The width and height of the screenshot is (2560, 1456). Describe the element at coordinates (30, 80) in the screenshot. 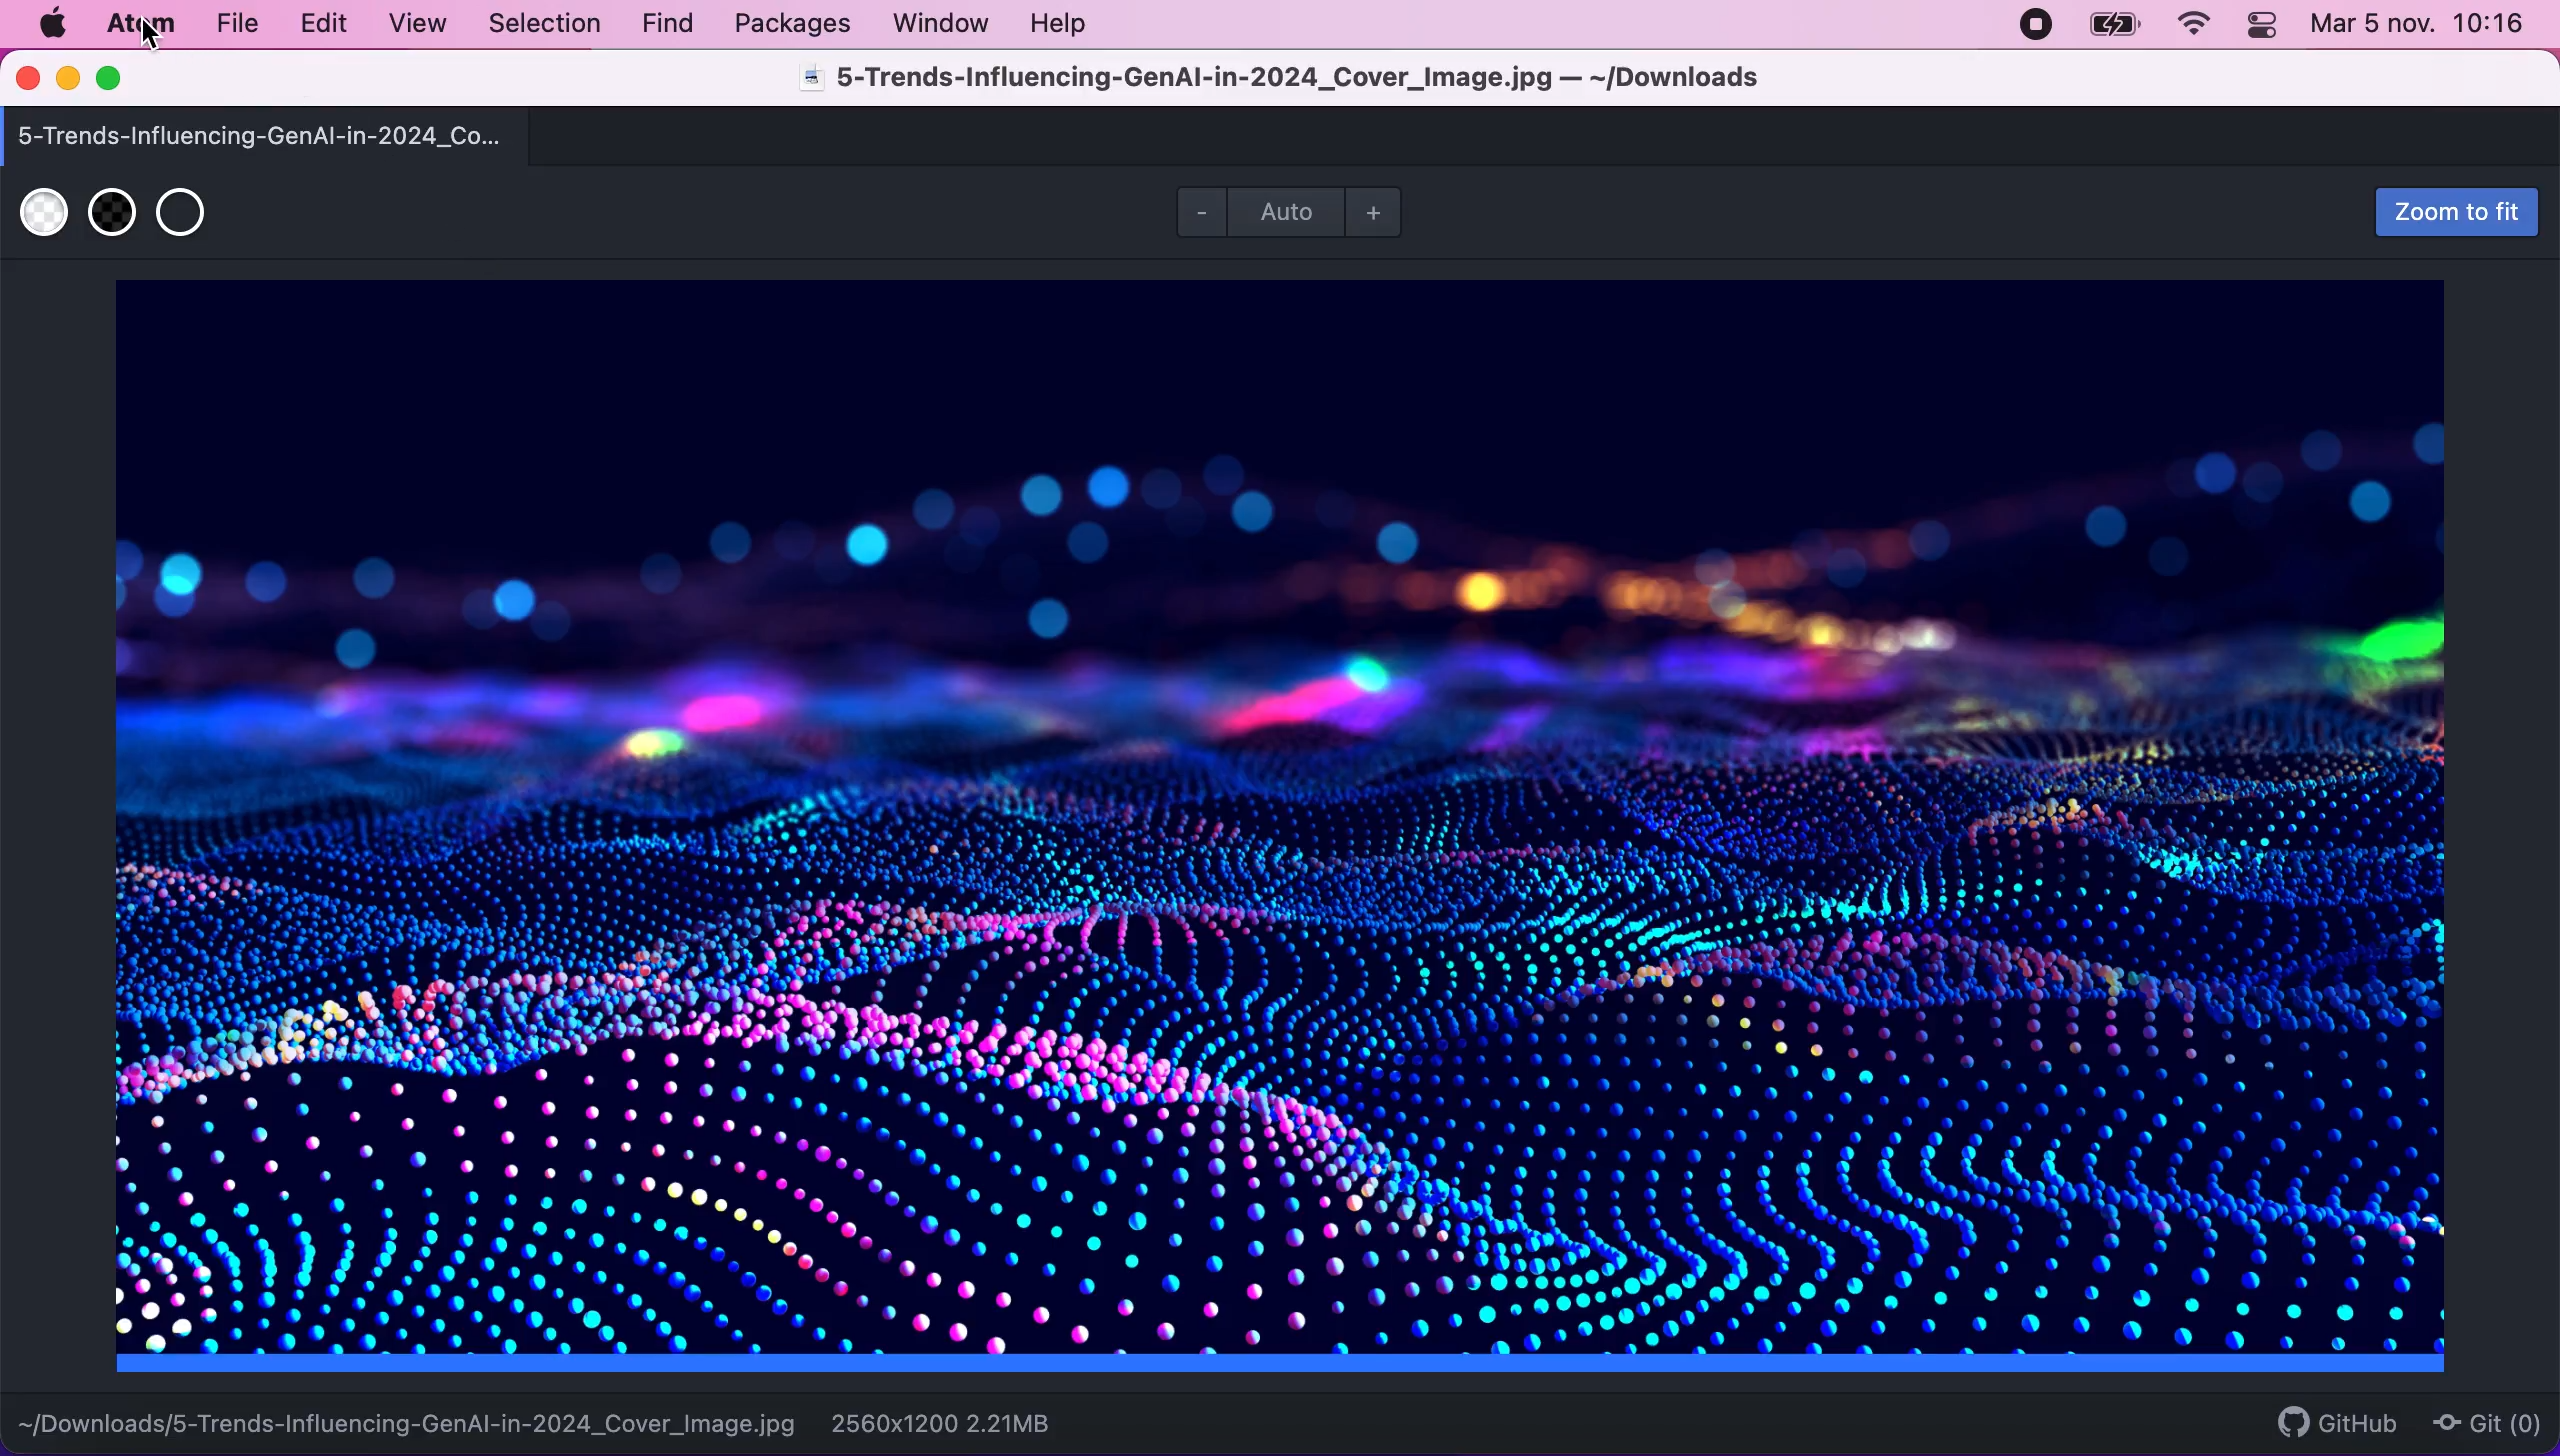

I see `close` at that location.